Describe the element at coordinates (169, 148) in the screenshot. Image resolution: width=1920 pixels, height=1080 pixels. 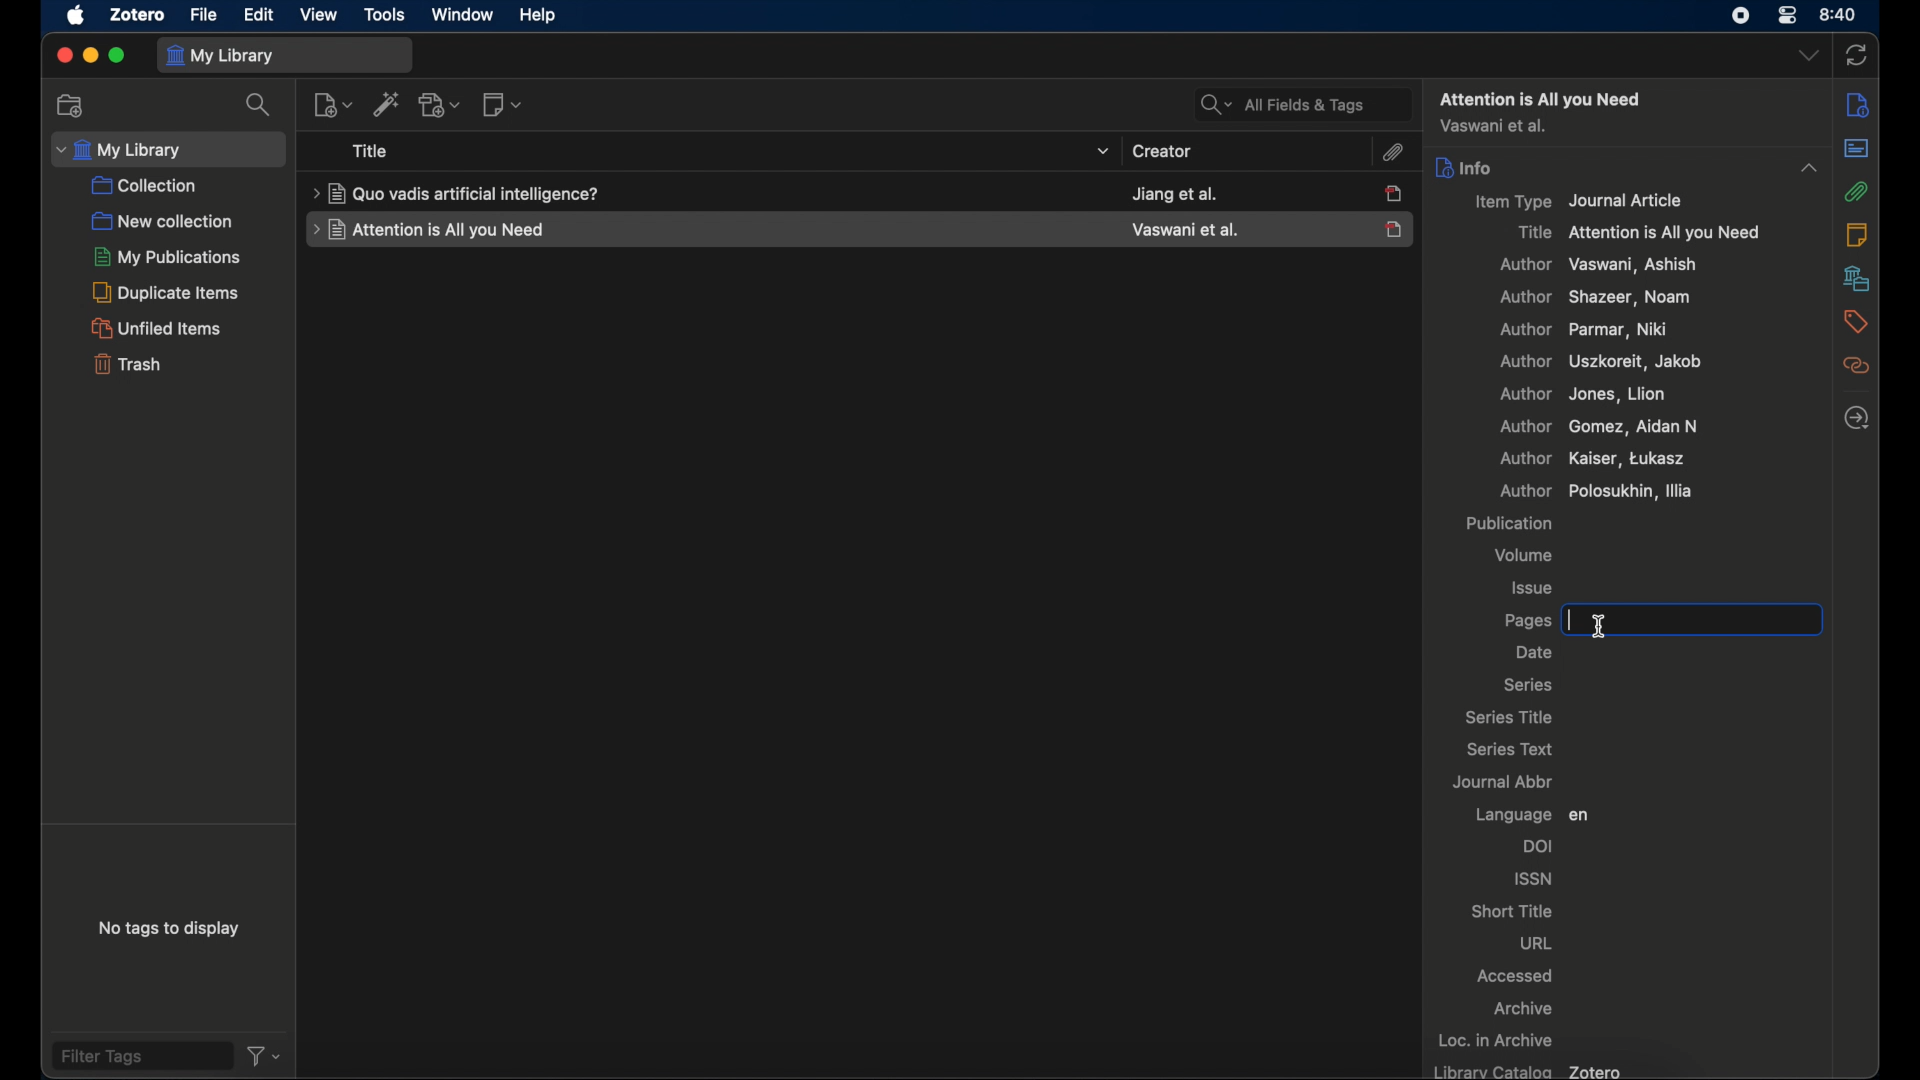
I see `my library dropdown menu` at that location.